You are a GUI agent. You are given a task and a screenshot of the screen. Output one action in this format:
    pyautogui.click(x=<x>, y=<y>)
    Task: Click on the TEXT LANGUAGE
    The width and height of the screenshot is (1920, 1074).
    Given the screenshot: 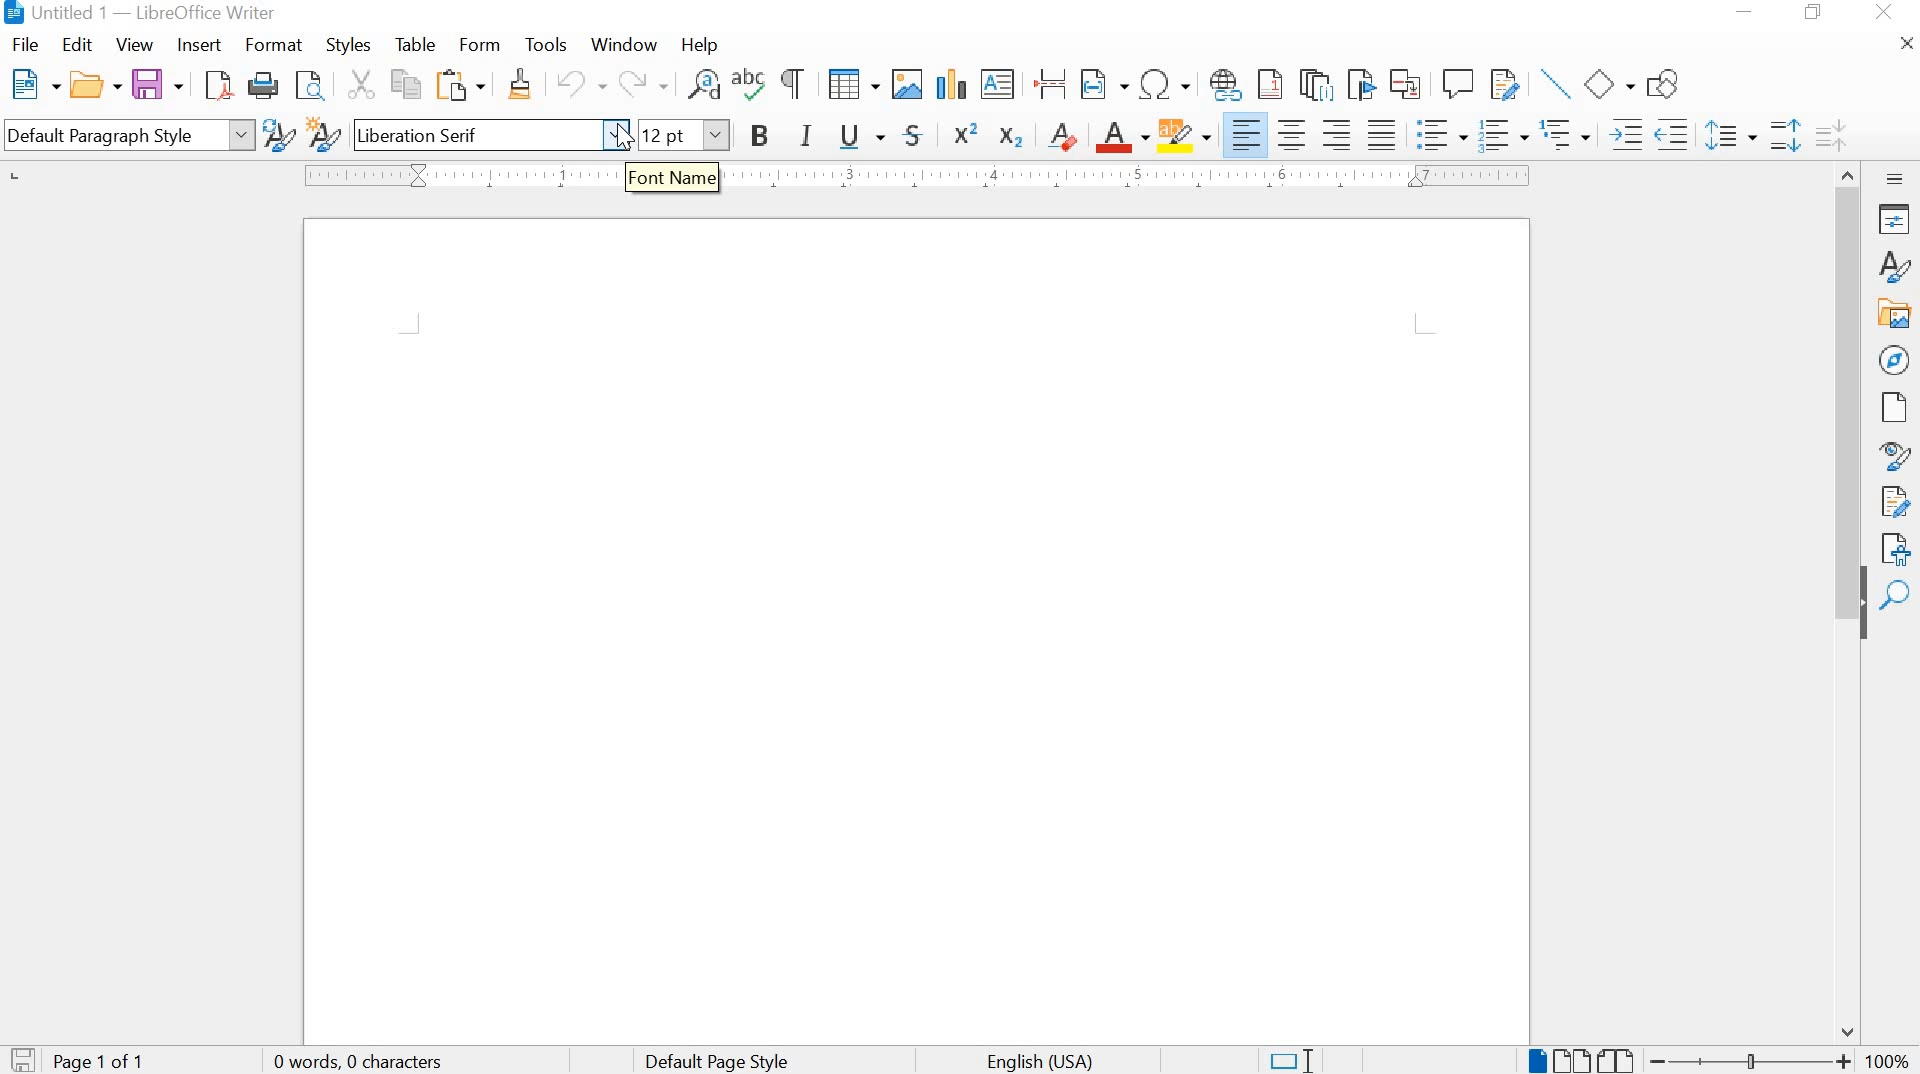 What is the action you would take?
    pyautogui.click(x=1051, y=1059)
    